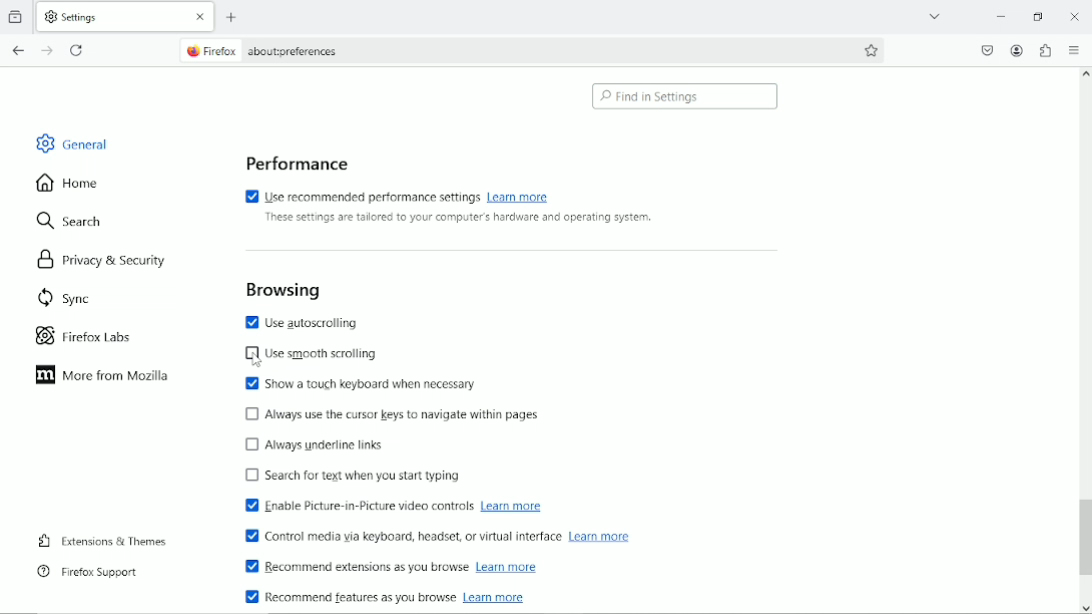 Image resolution: width=1092 pixels, height=614 pixels. What do you see at coordinates (309, 355) in the screenshot?
I see `Use smooth scrolling` at bounding box center [309, 355].